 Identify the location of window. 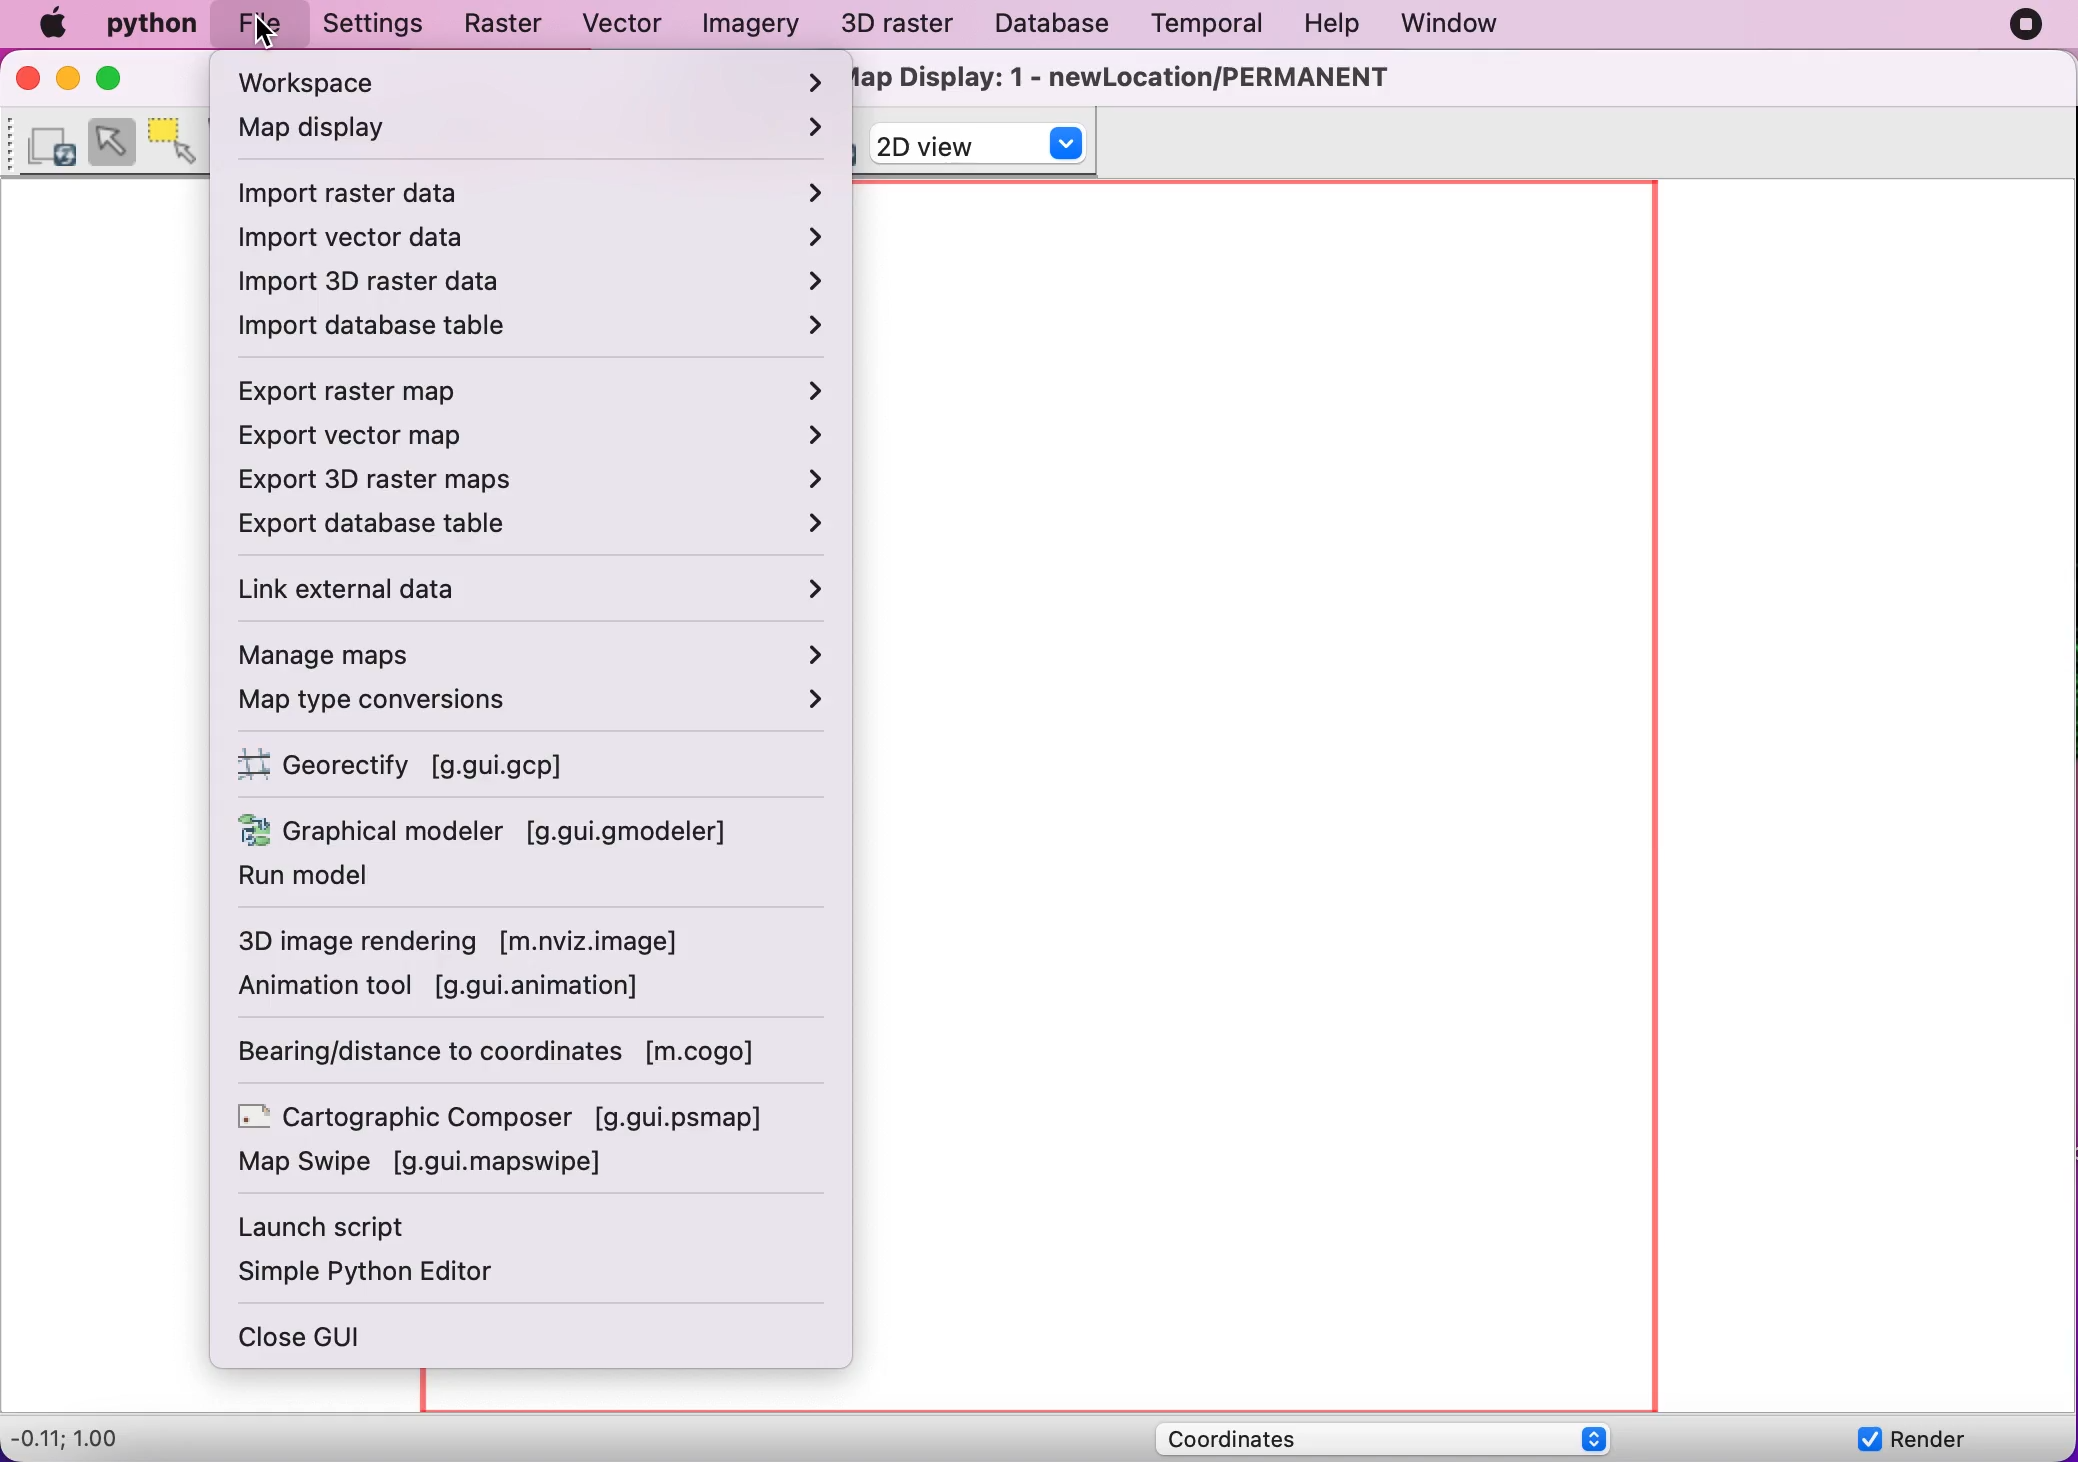
(1466, 24).